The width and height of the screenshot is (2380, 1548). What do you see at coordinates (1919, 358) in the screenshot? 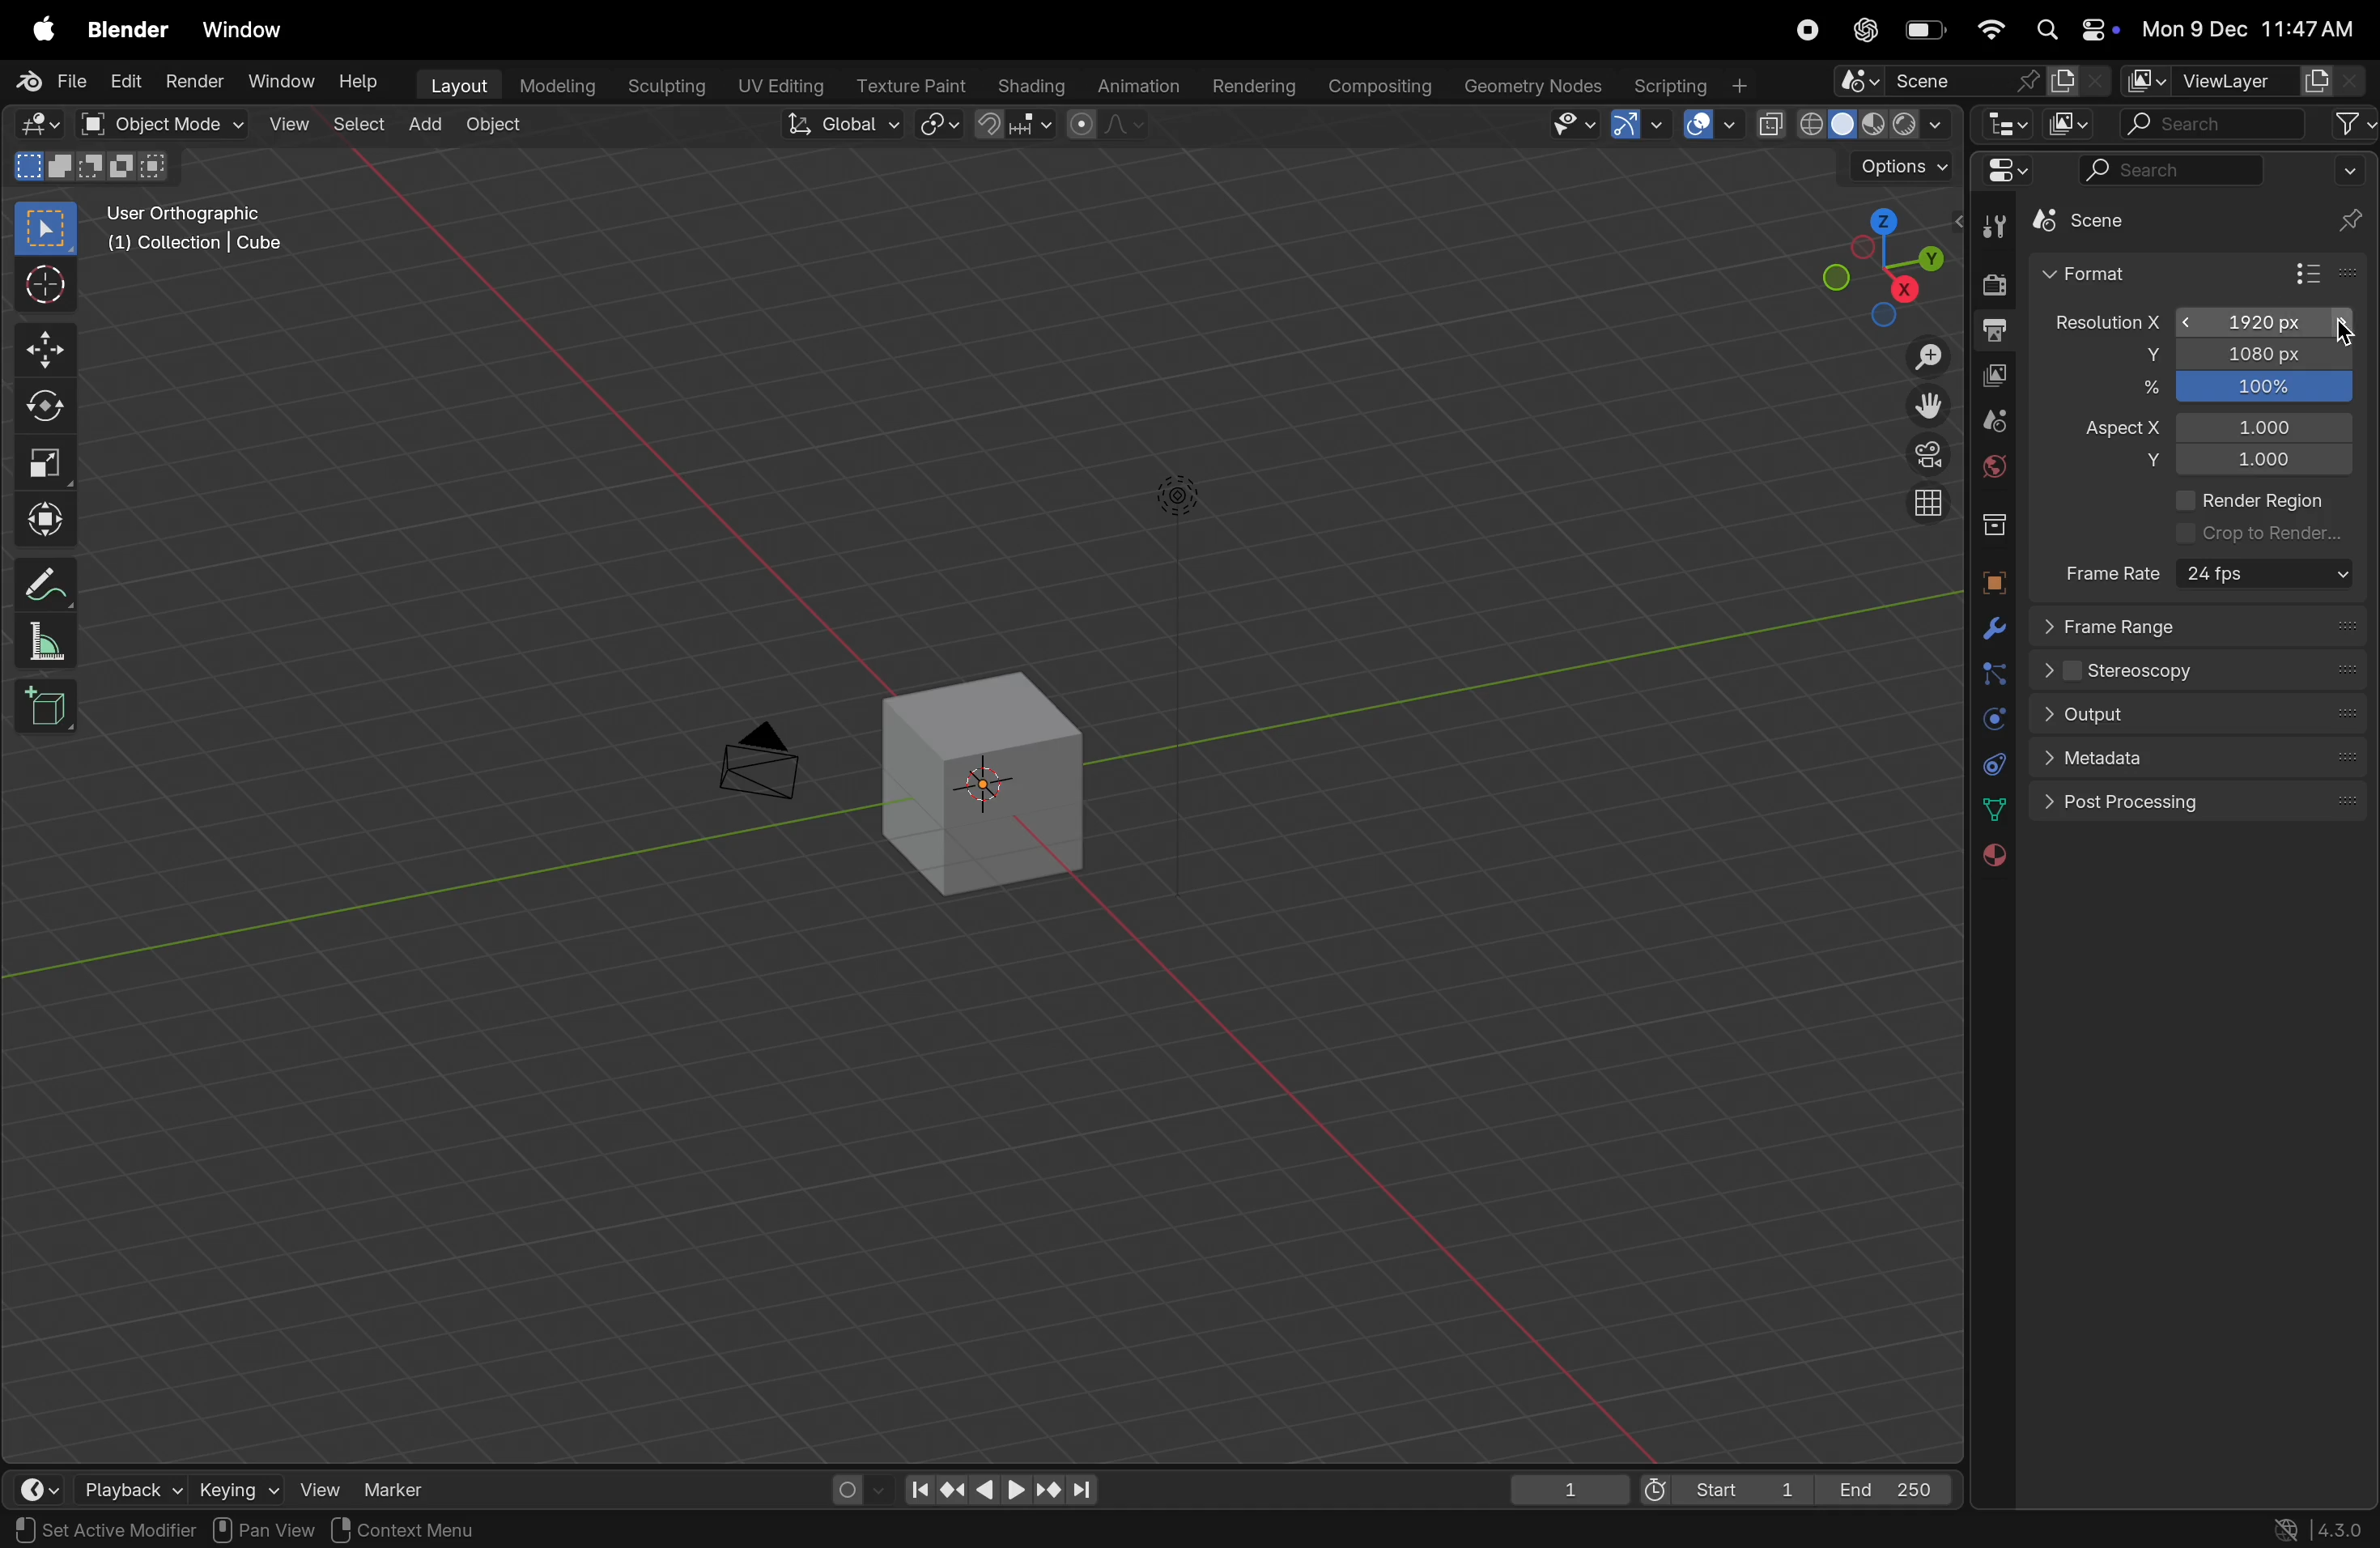
I see `zoom in out` at bounding box center [1919, 358].